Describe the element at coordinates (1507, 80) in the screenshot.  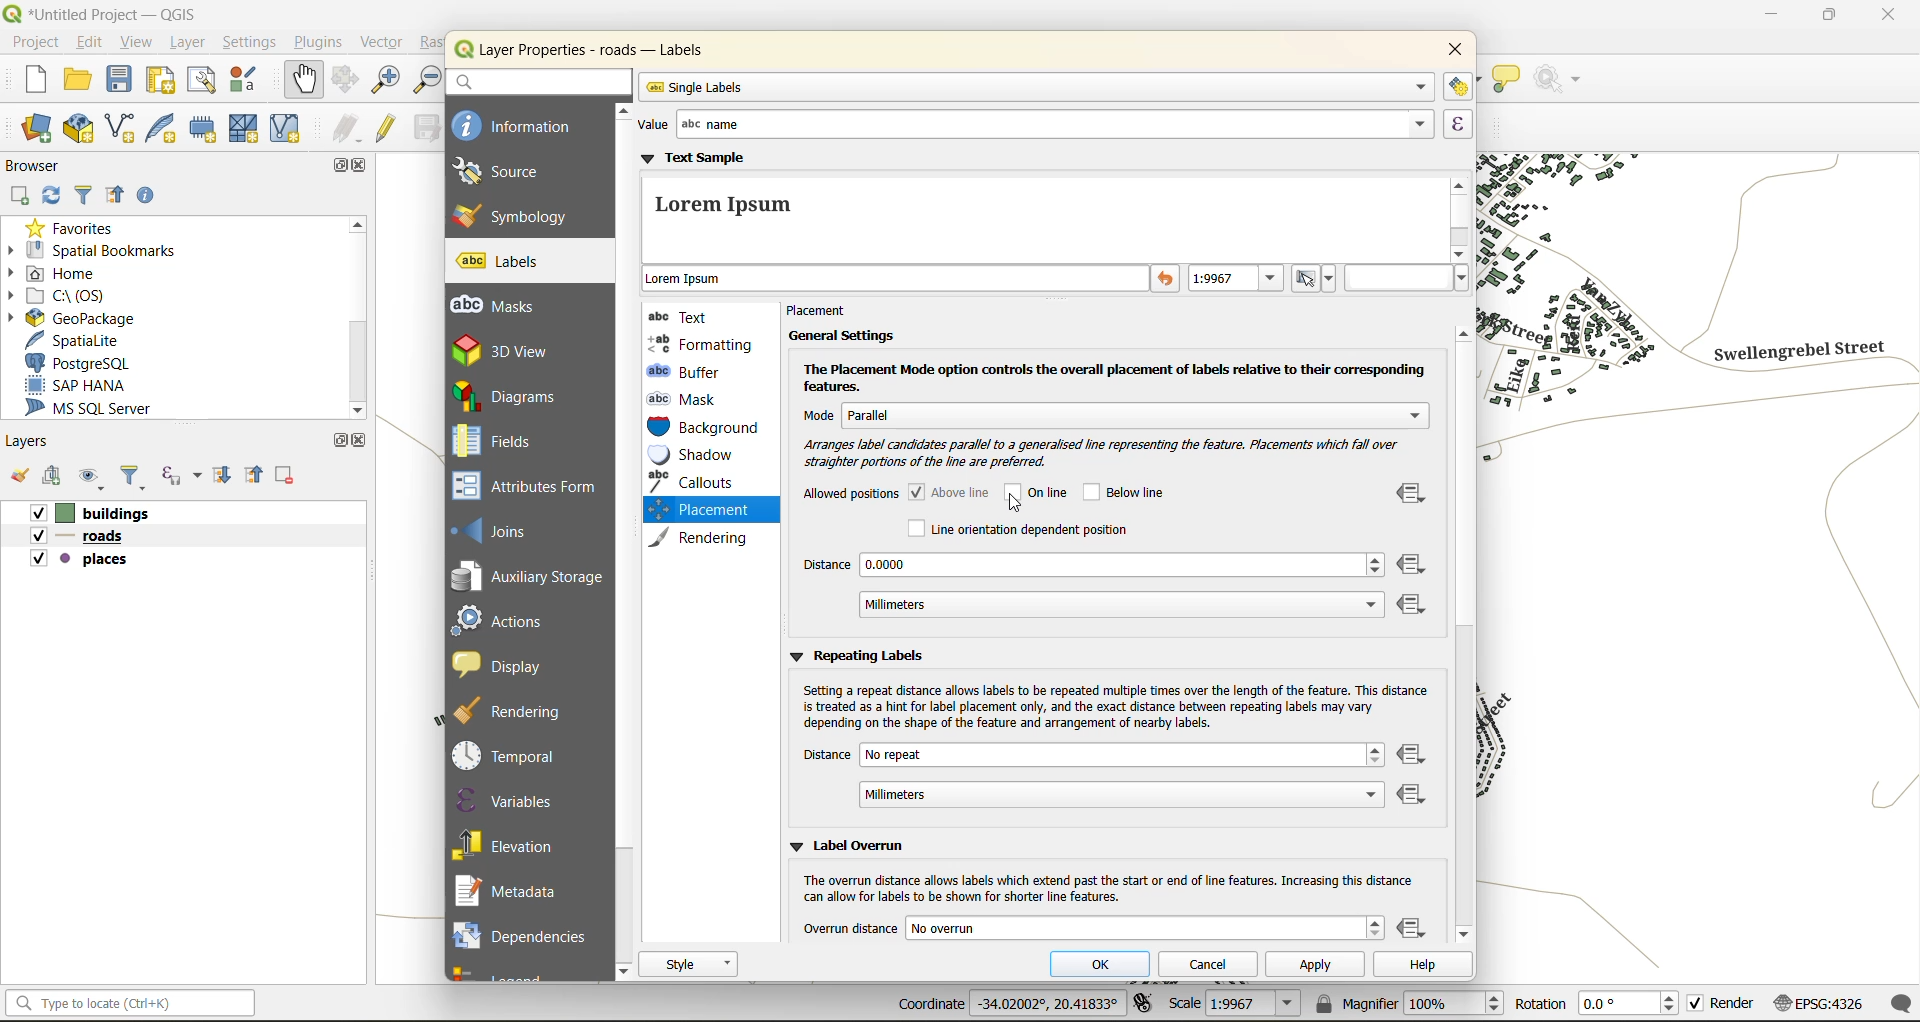
I see `show tips` at that location.